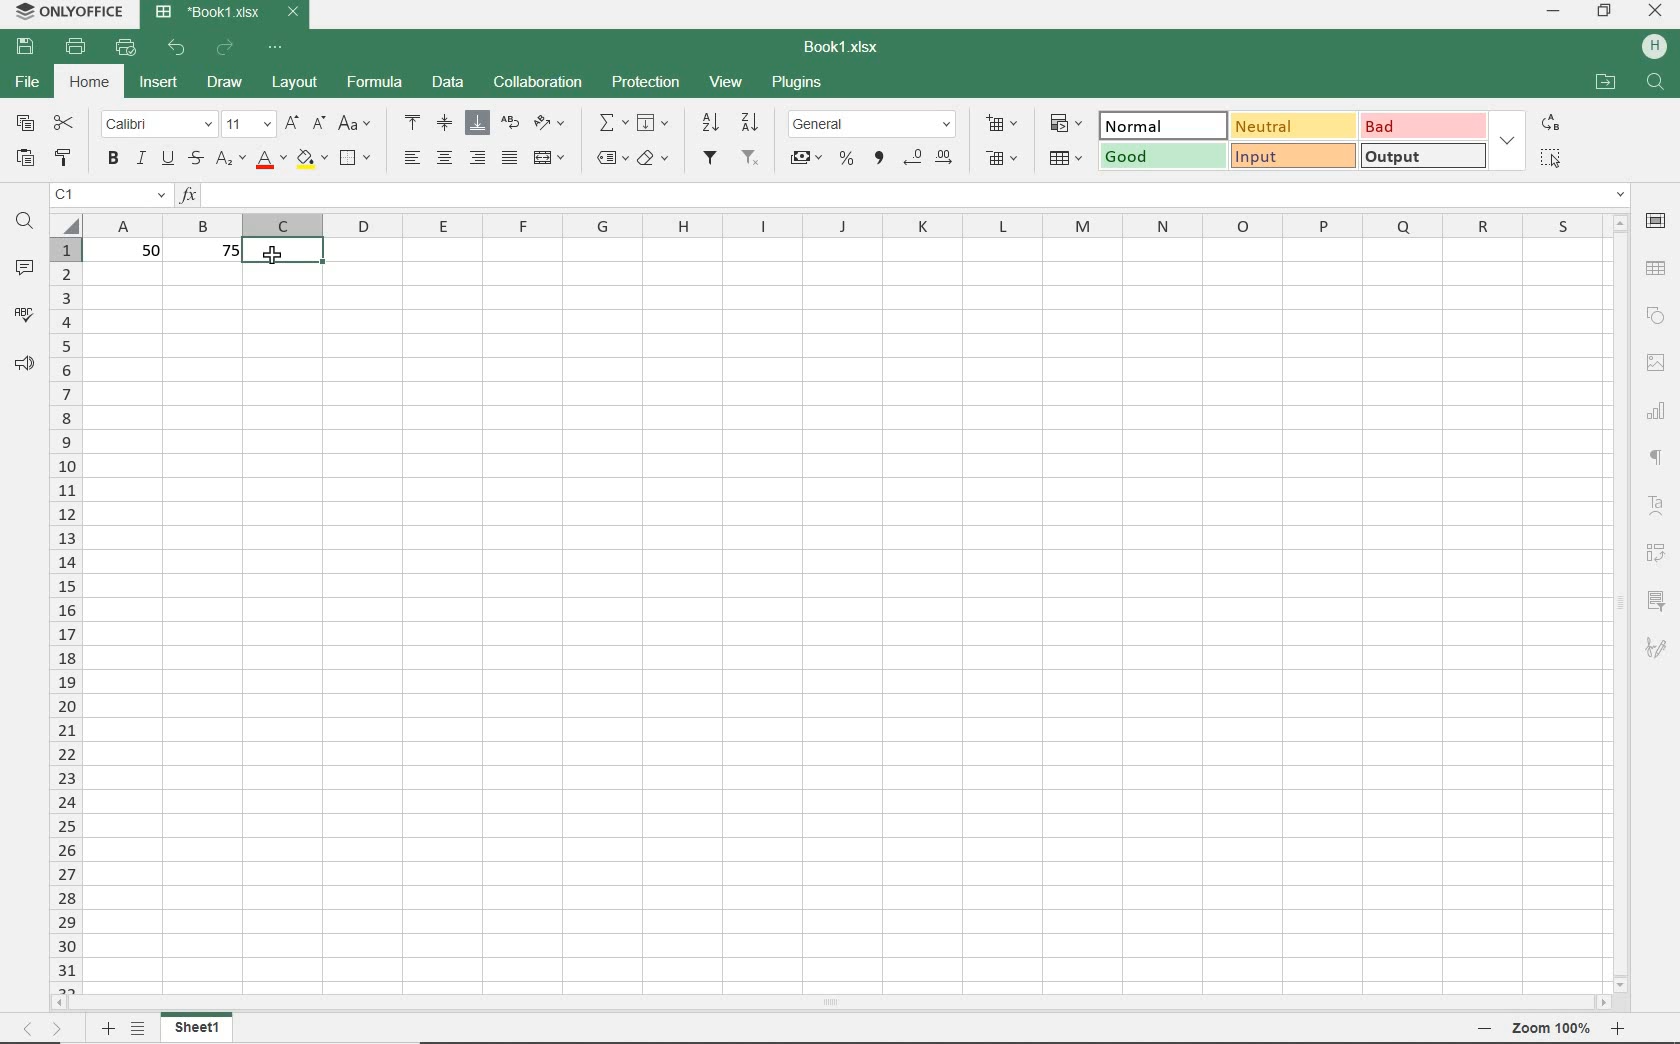 The image size is (1680, 1044). Describe the element at coordinates (23, 364) in the screenshot. I see `feedback & support` at that location.